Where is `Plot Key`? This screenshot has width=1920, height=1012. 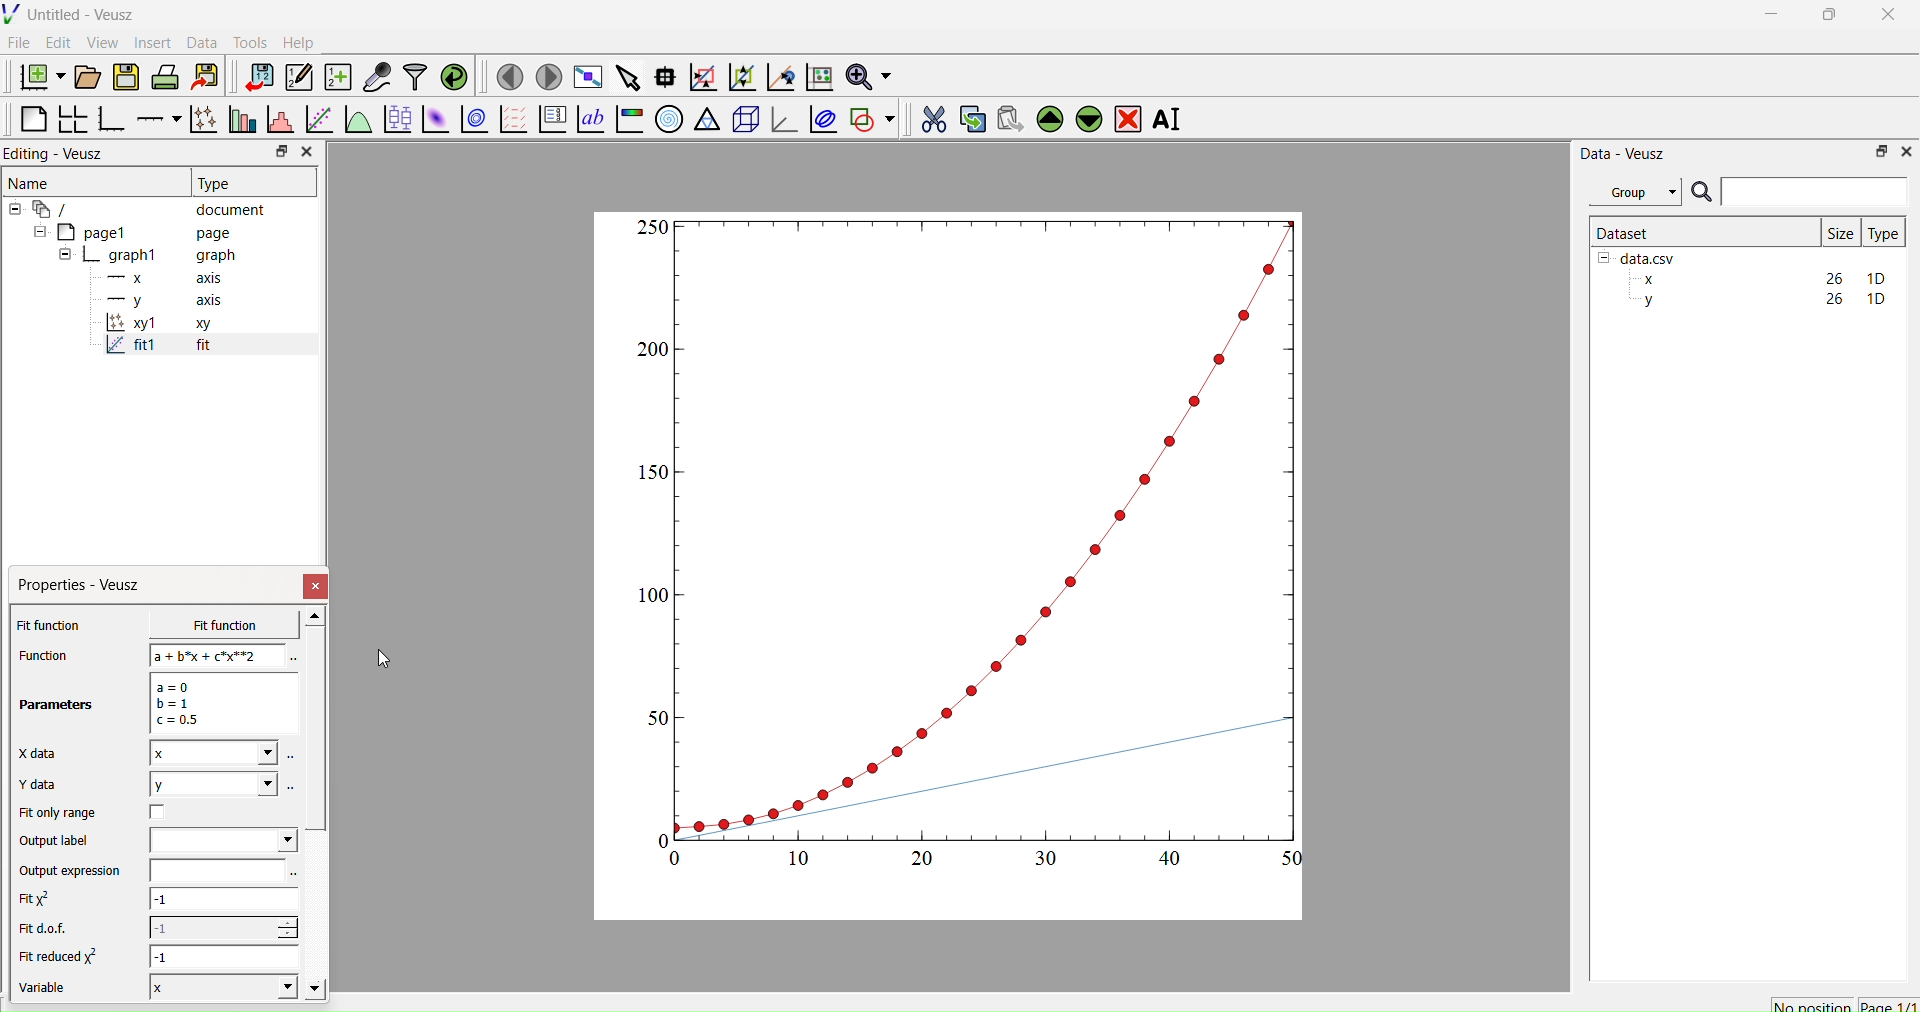 Plot Key is located at coordinates (552, 119).